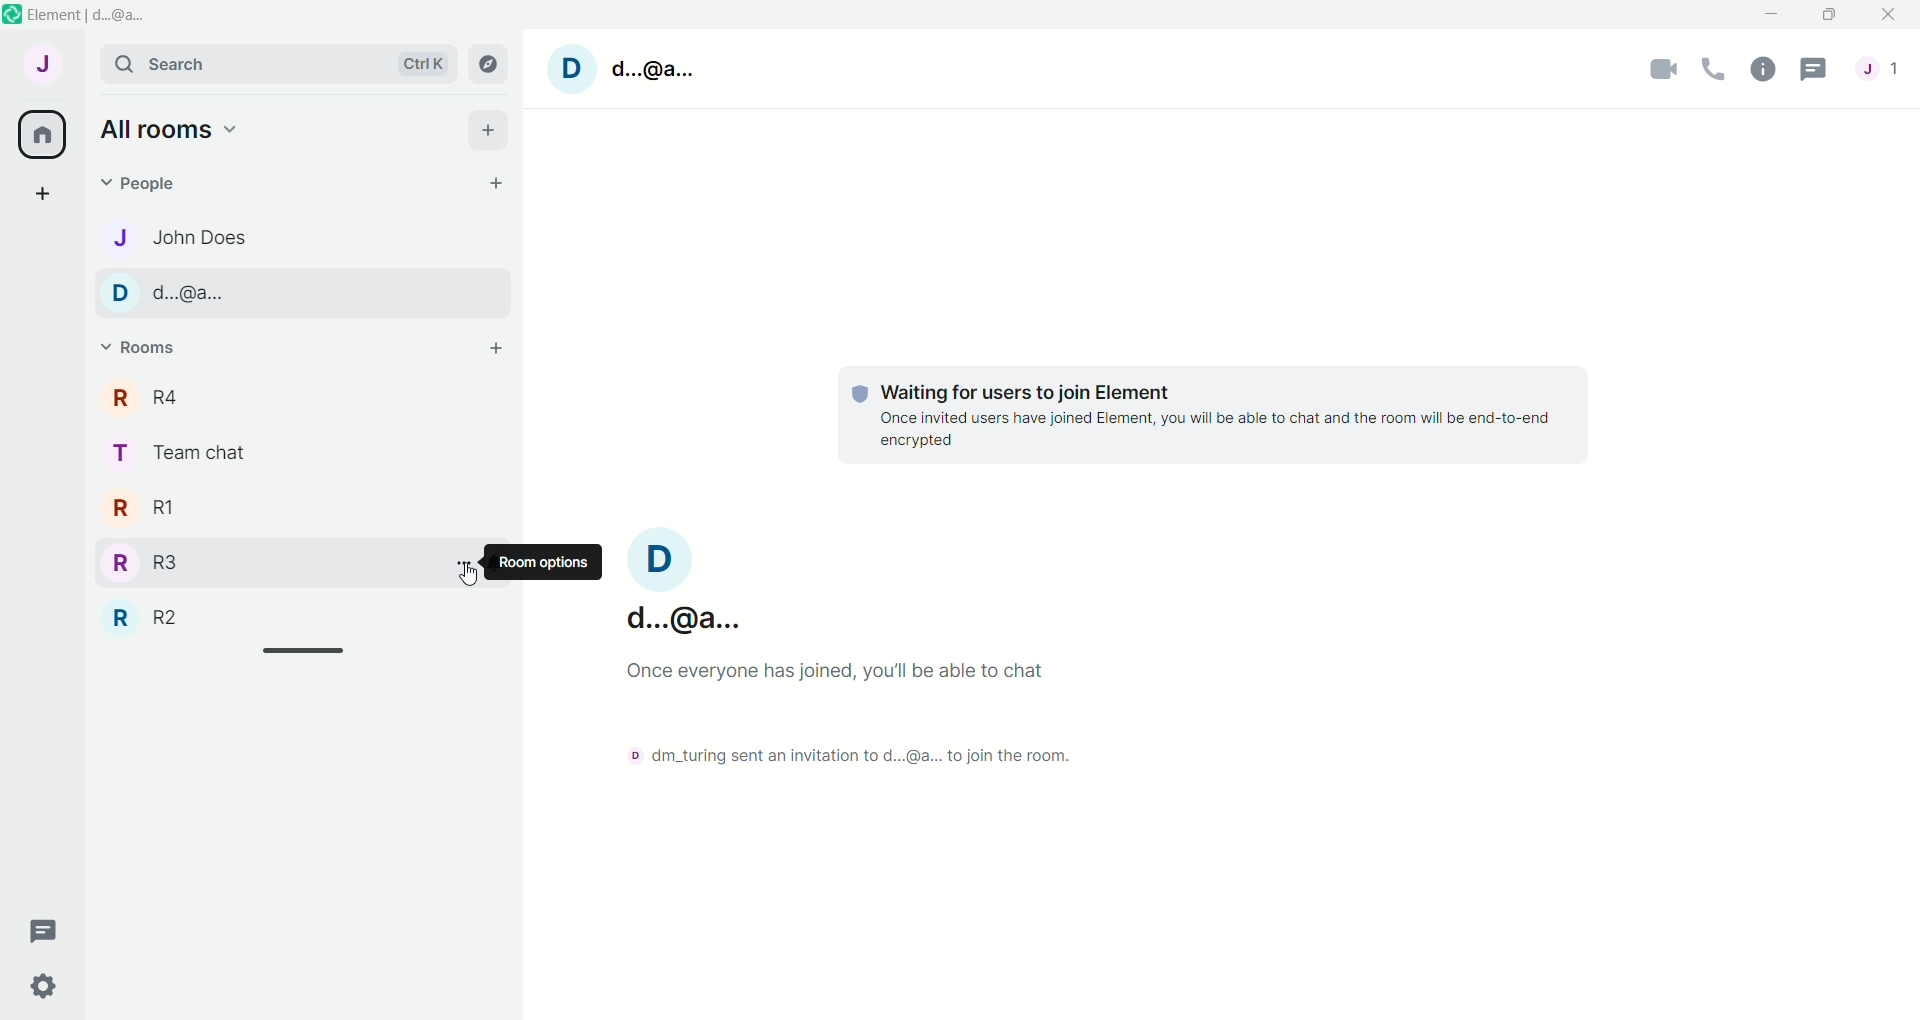  Describe the element at coordinates (616, 66) in the screenshot. I see `account: d...@...` at that location.